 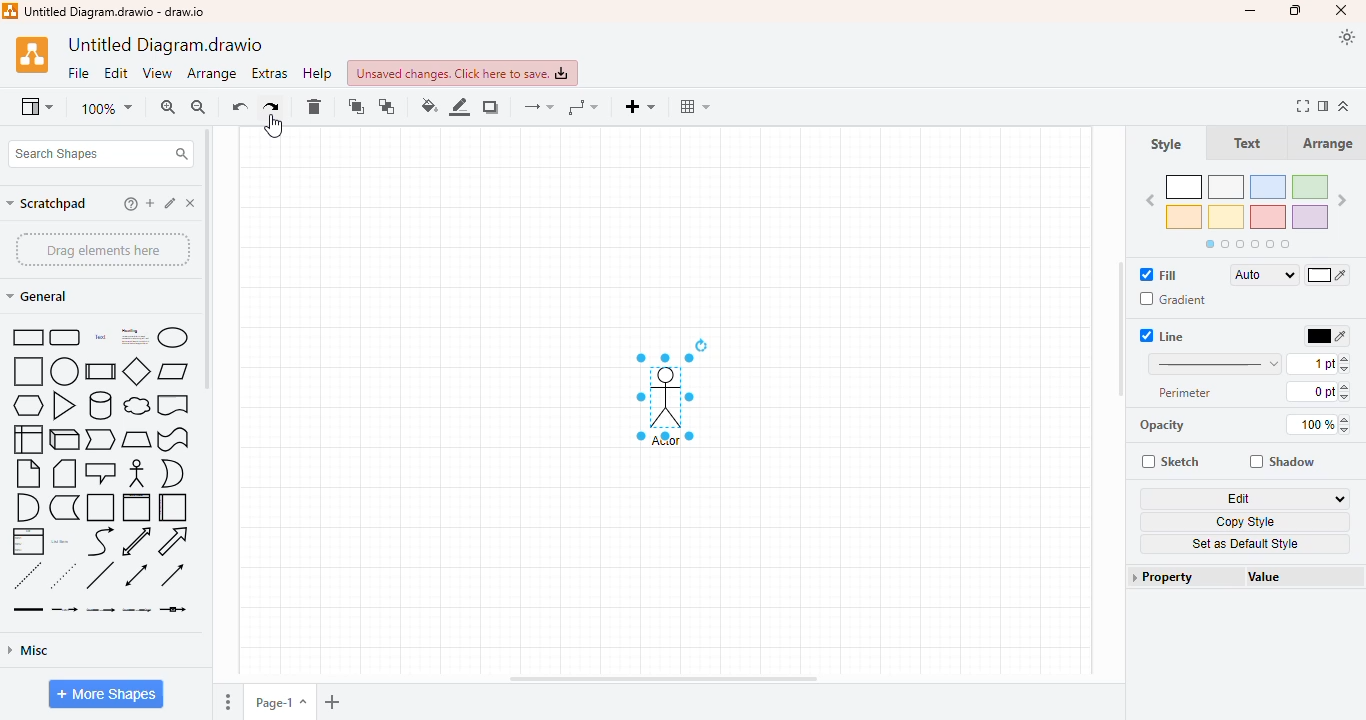 I want to click on step, so click(x=101, y=439).